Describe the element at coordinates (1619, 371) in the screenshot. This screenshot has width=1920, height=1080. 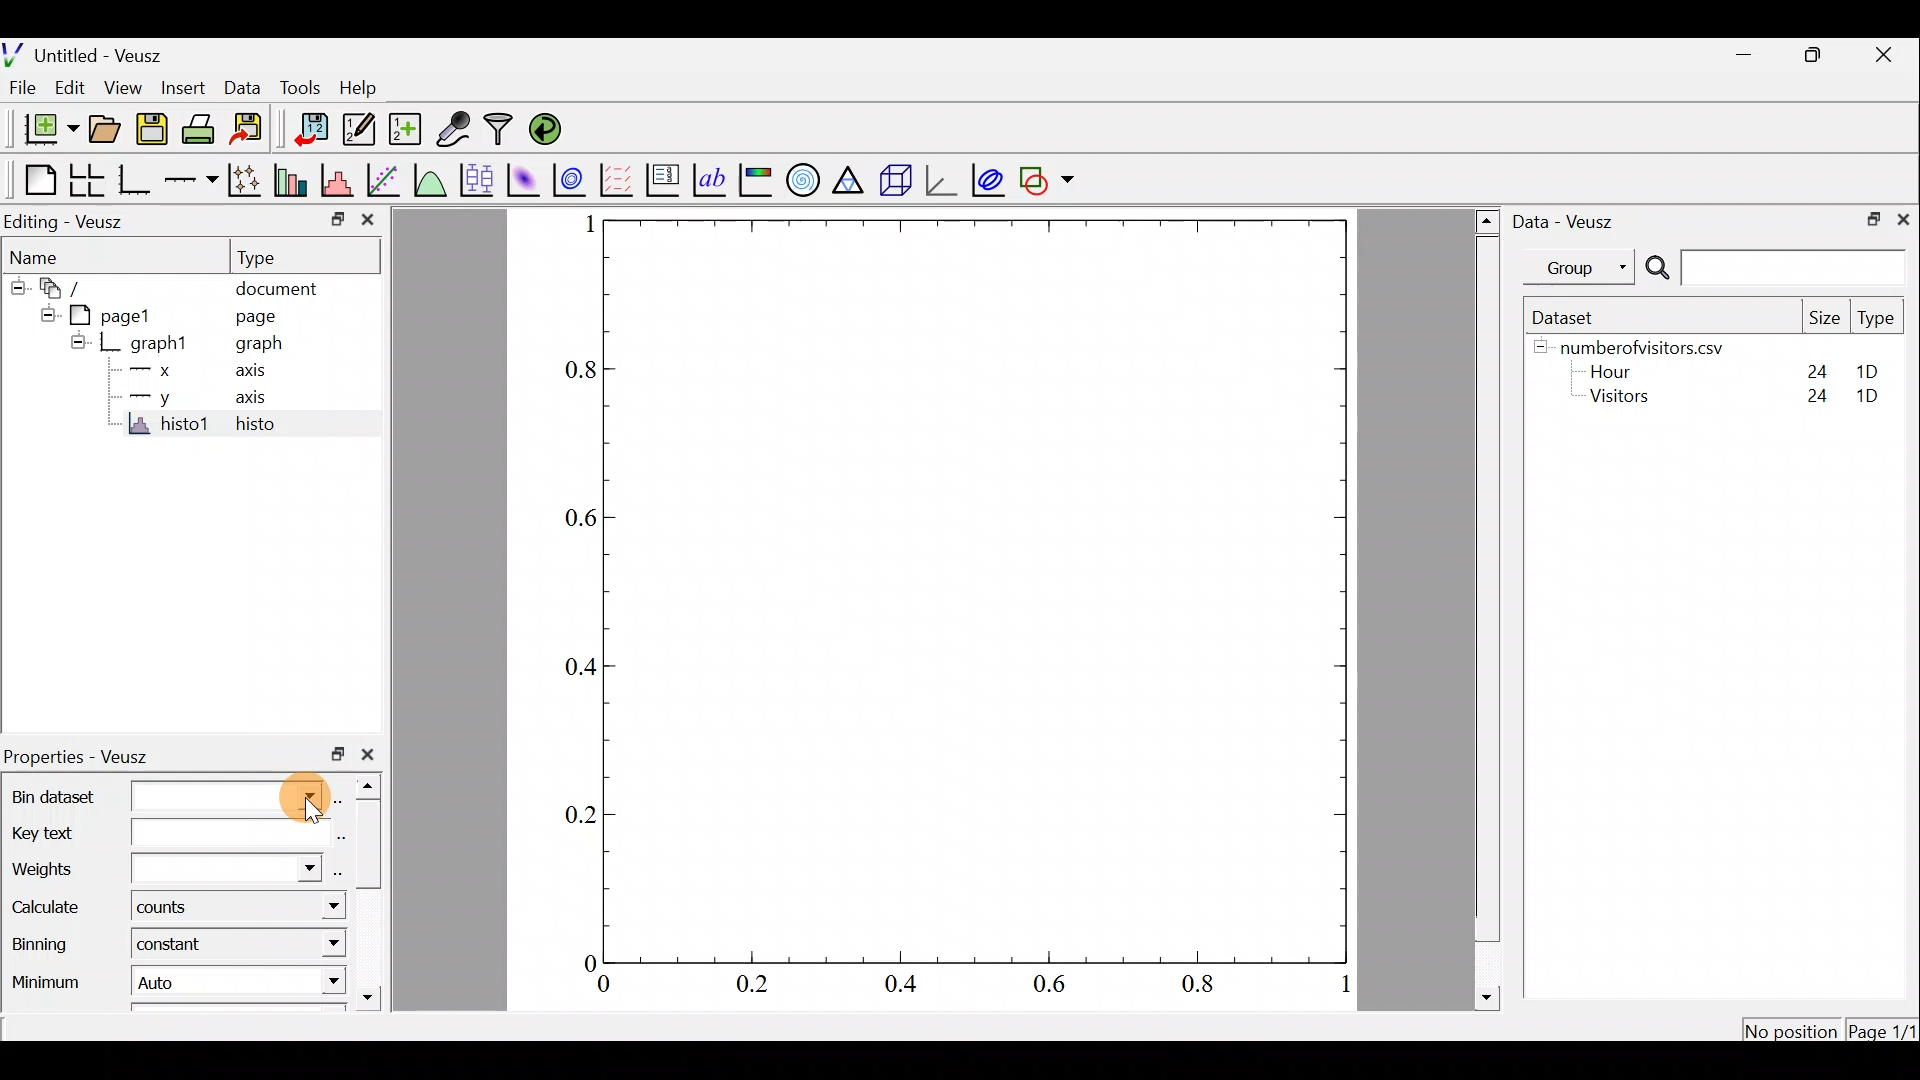
I see `Hour` at that location.